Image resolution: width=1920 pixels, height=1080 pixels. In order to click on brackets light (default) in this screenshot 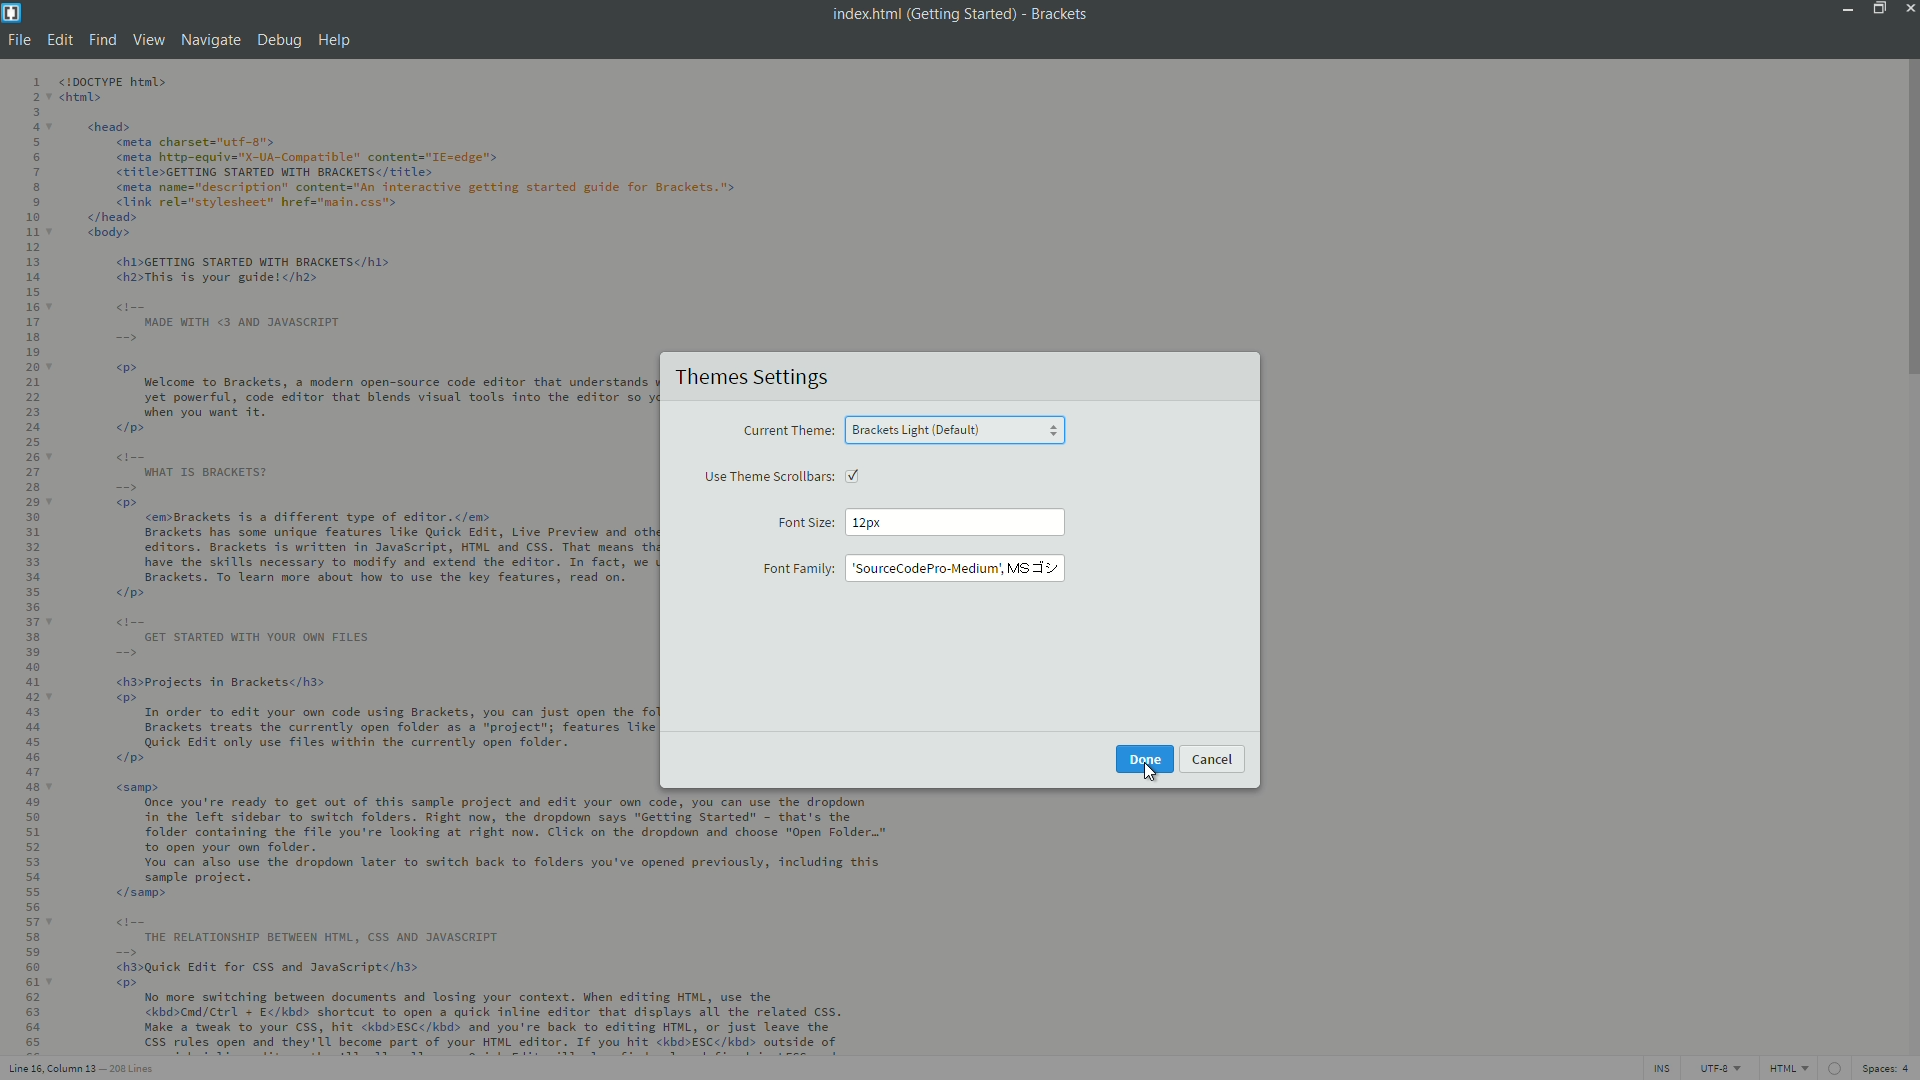, I will do `click(917, 430)`.